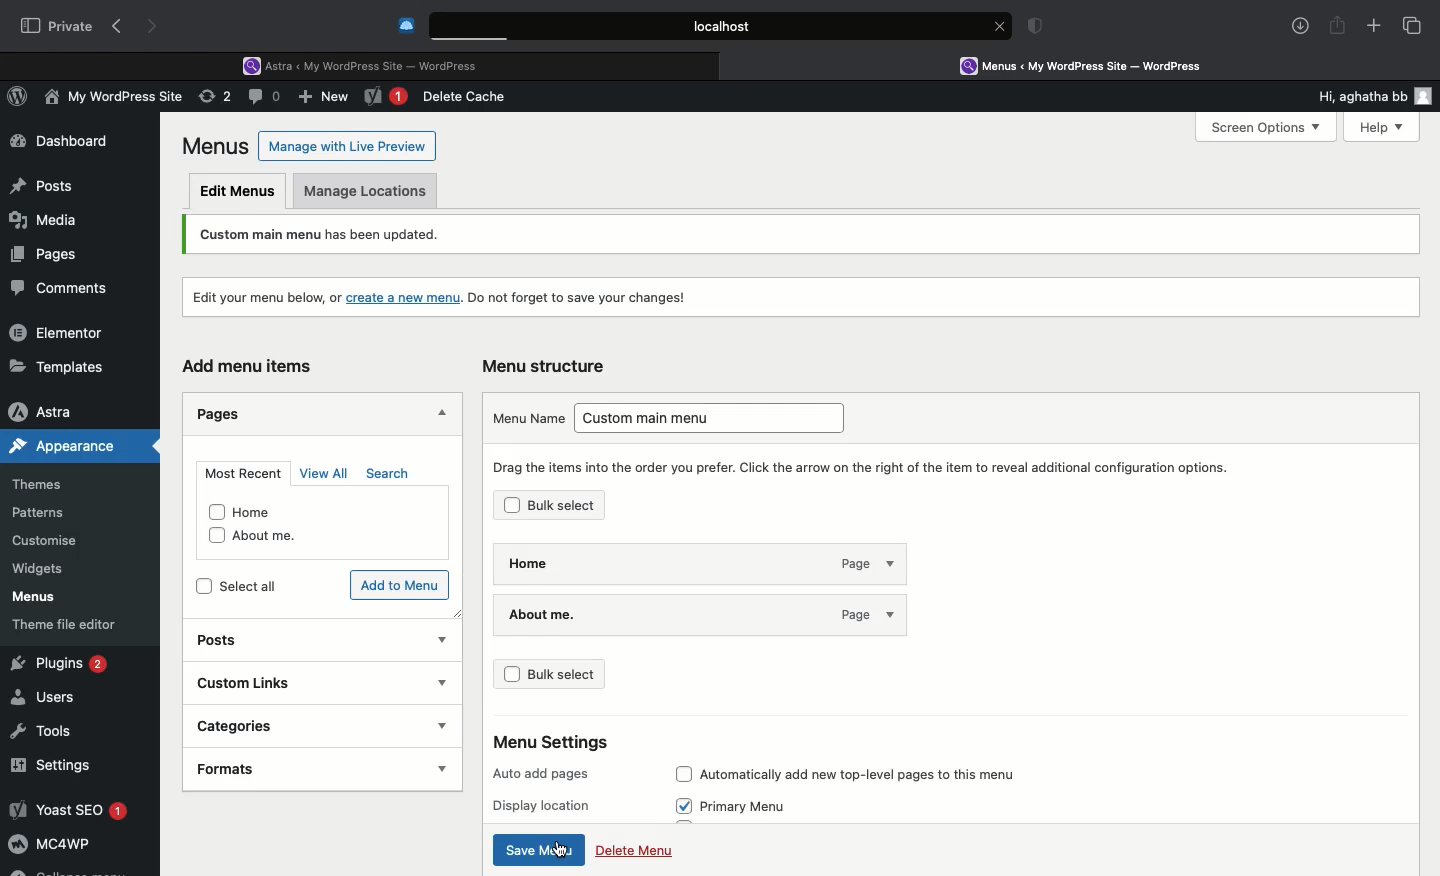 The height and width of the screenshot is (876, 1440). Describe the element at coordinates (50, 847) in the screenshot. I see `MC4WP` at that location.